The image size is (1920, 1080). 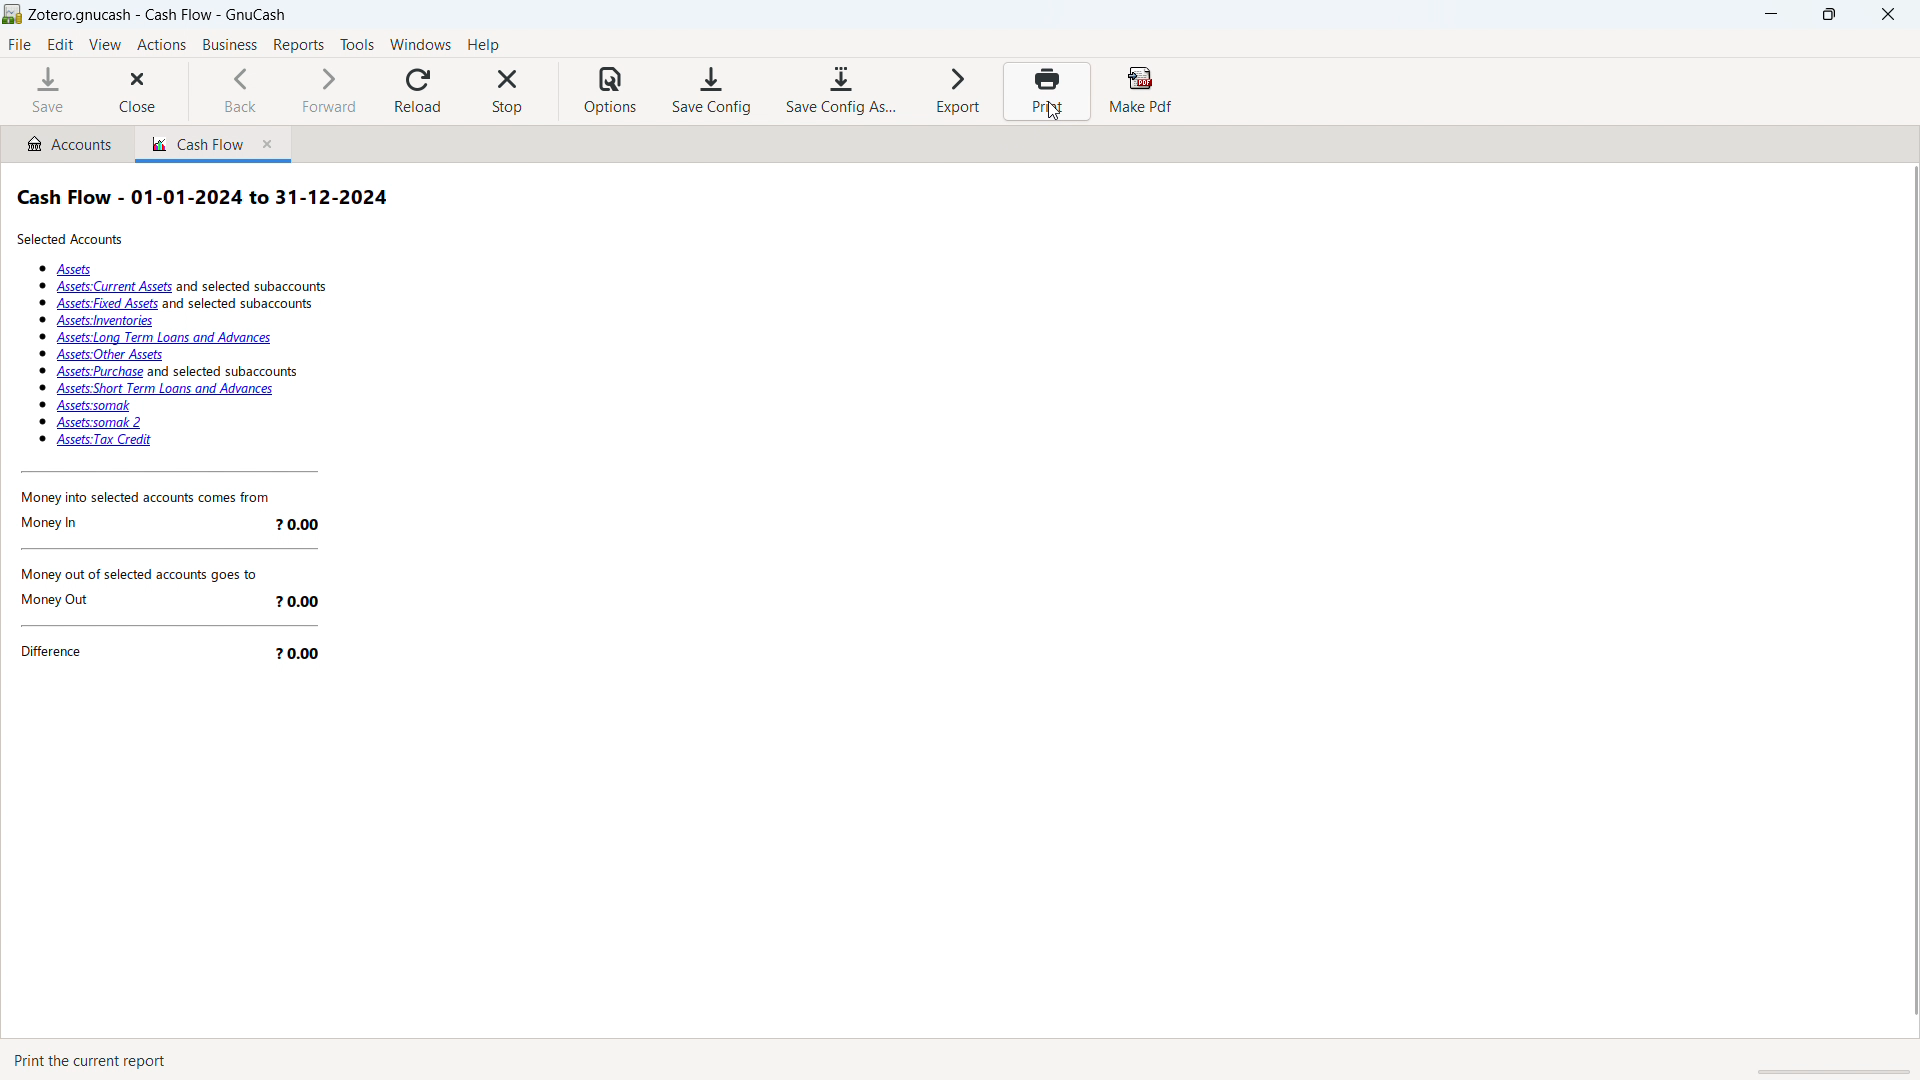 I want to click on help, so click(x=482, y=45).